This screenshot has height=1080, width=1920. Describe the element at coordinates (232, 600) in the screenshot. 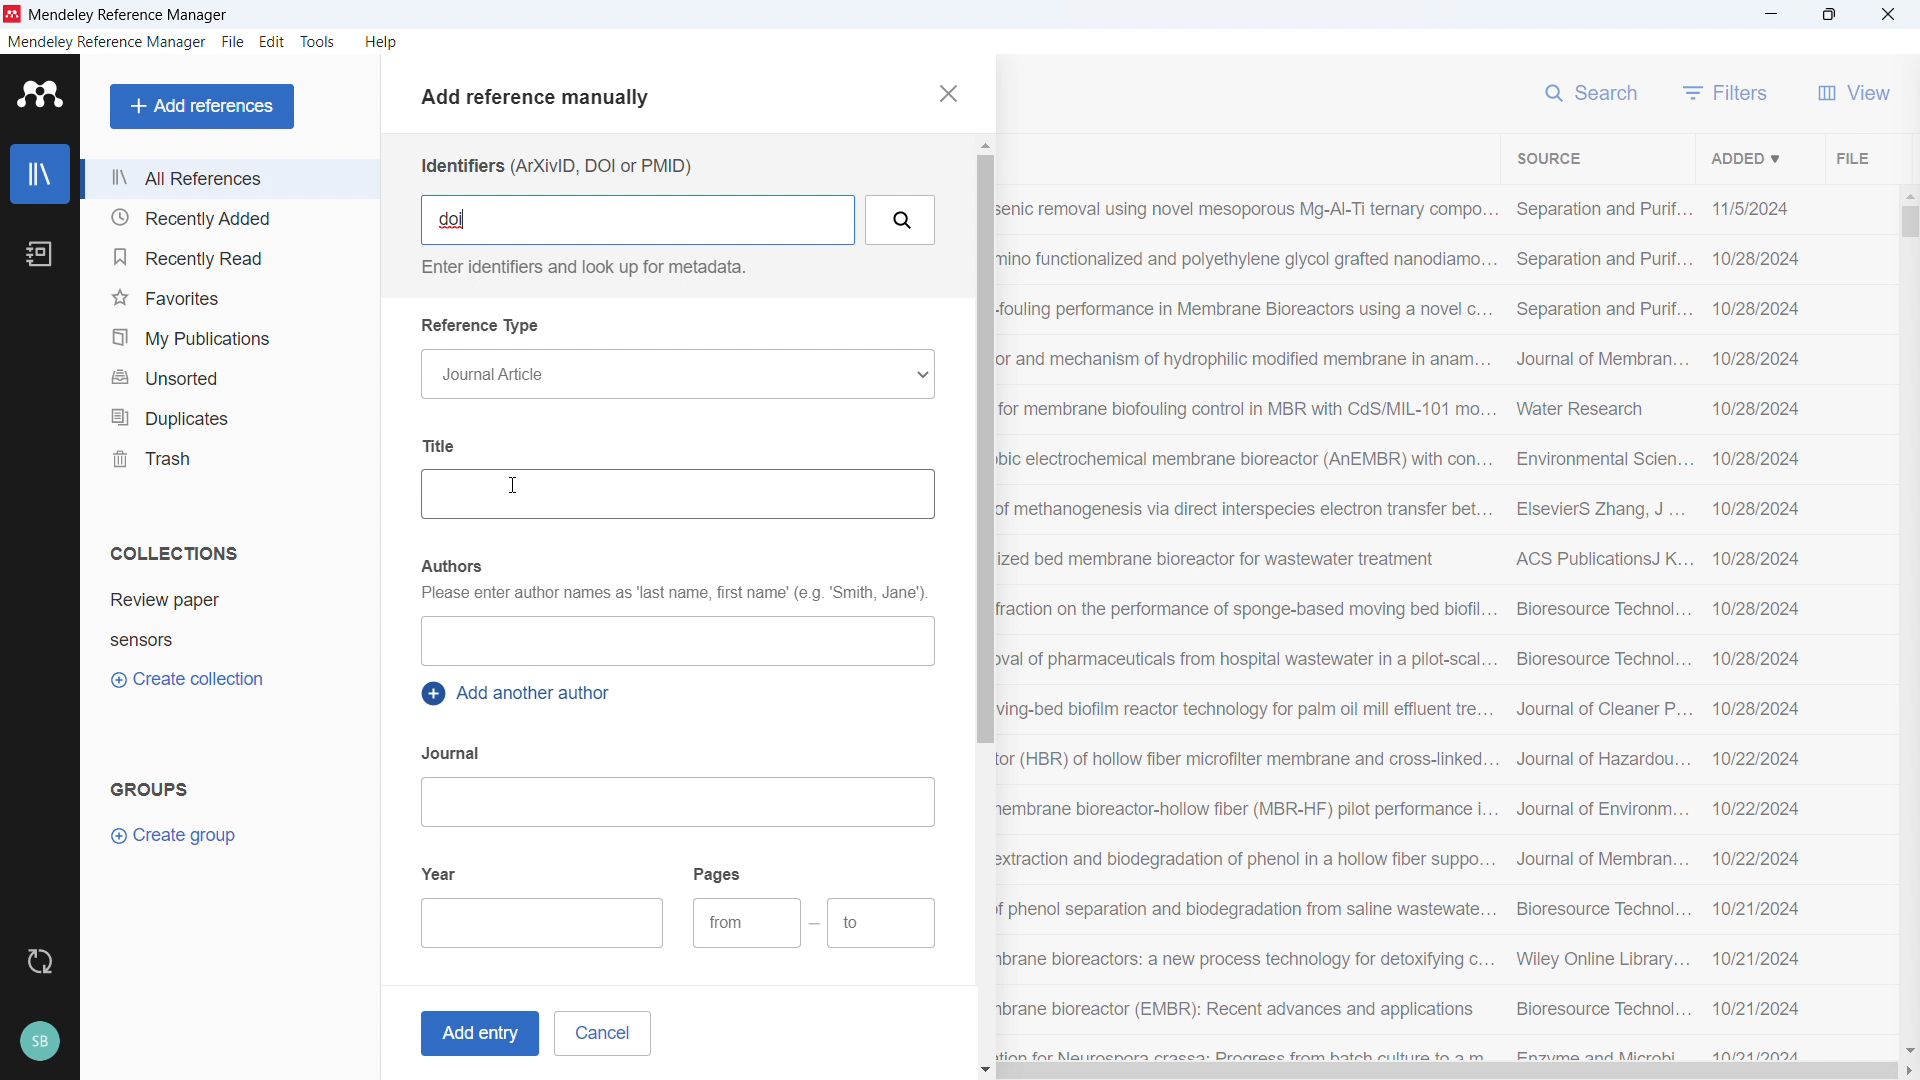

I see `Collection 1` at that location.